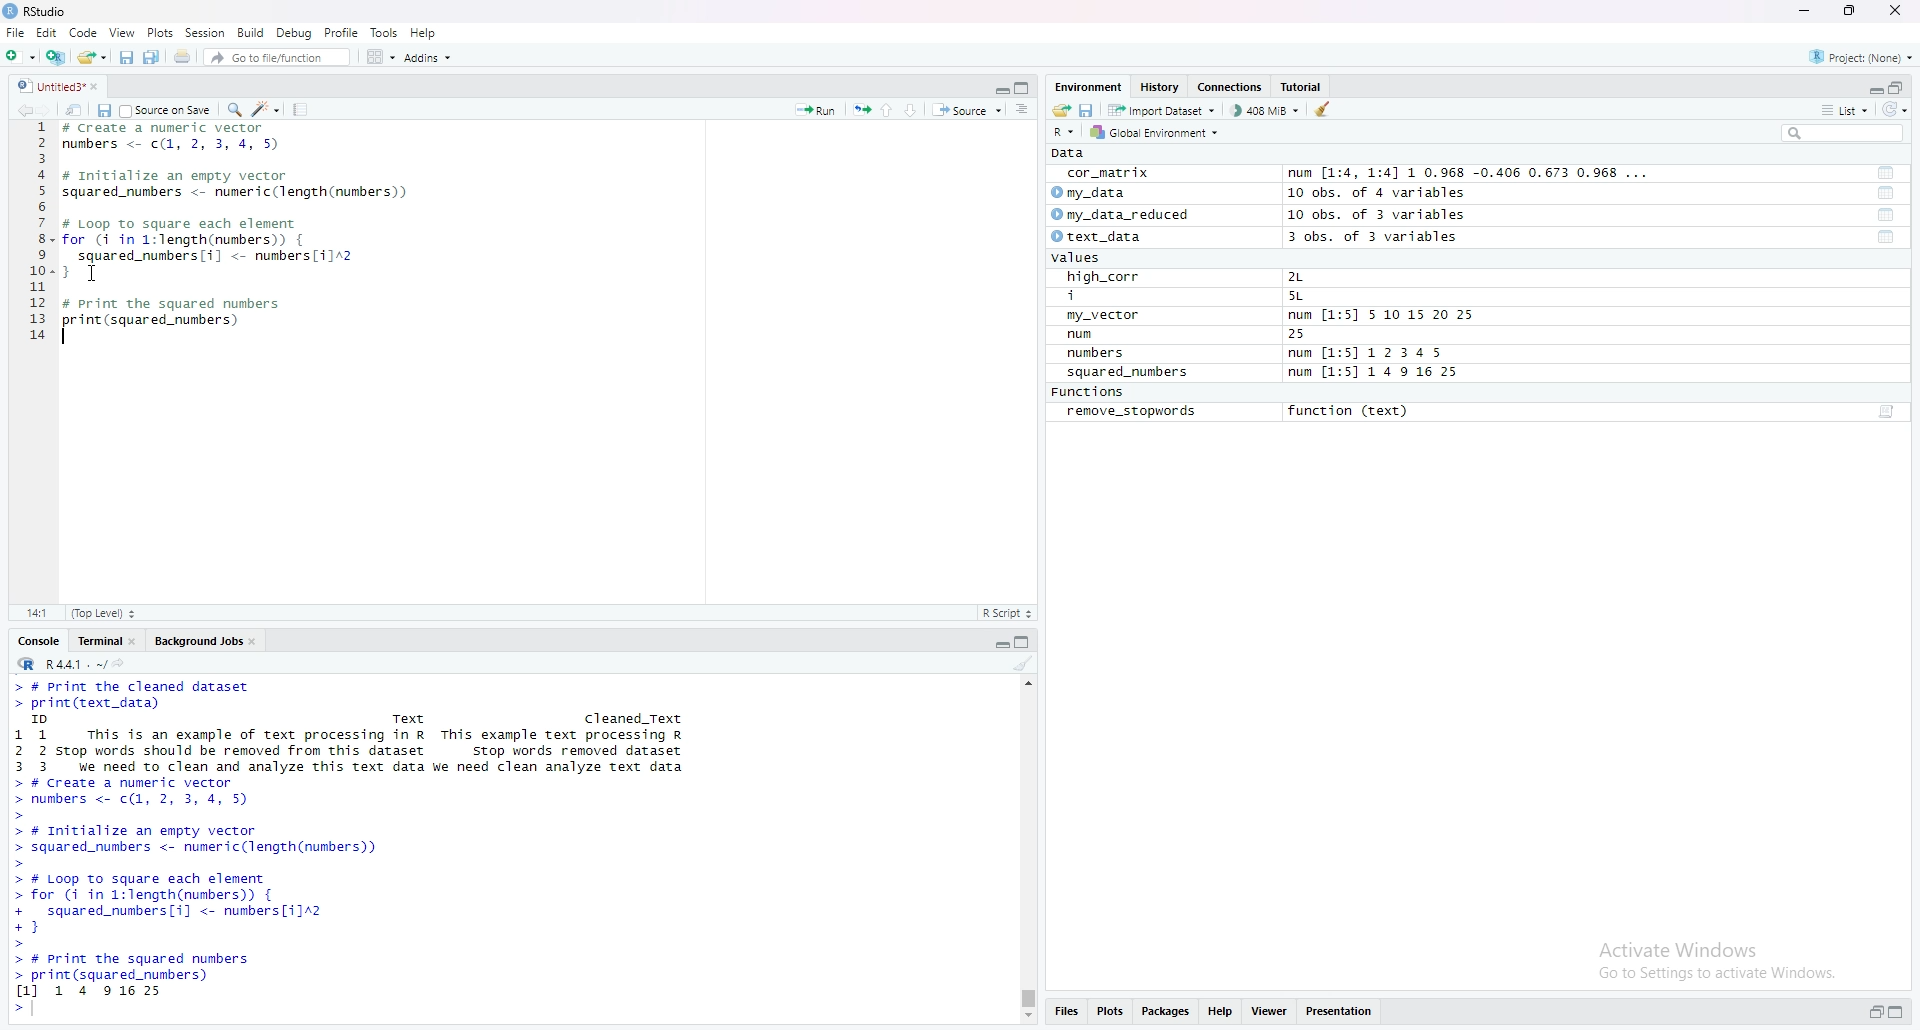  What do you see at coordinates (379, 56) in the screenshot?
I see `Workspace panes` at bounding box center [379, 56].